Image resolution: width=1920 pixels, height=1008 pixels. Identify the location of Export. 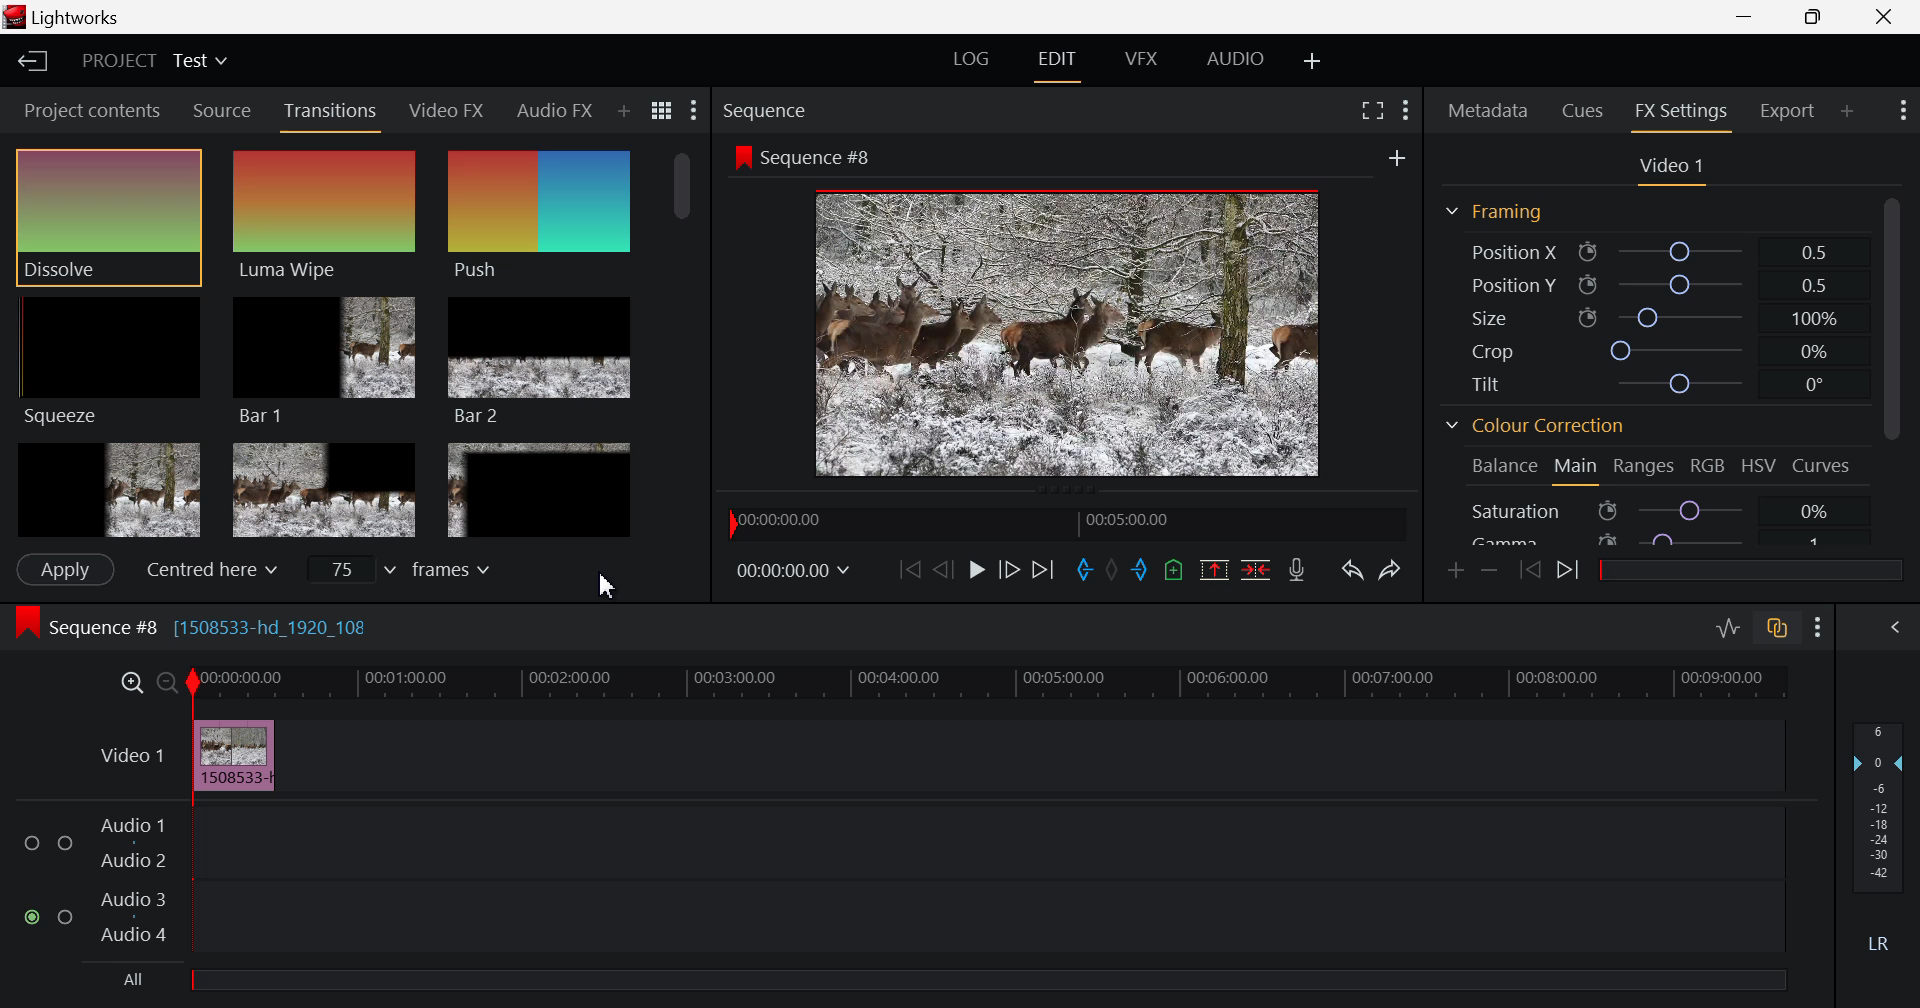
(1787, 107).